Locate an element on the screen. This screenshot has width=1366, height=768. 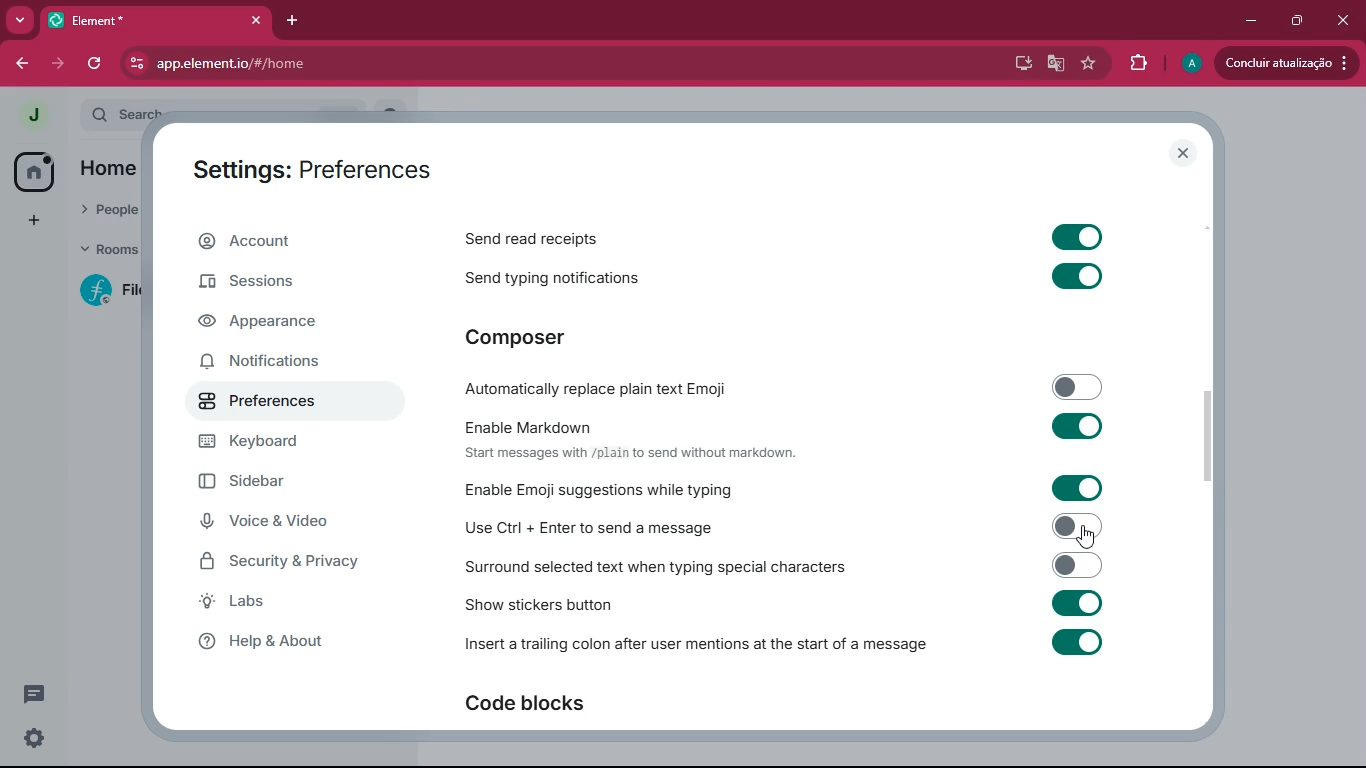
toggle on or off is located at coordinates (1076, 602).